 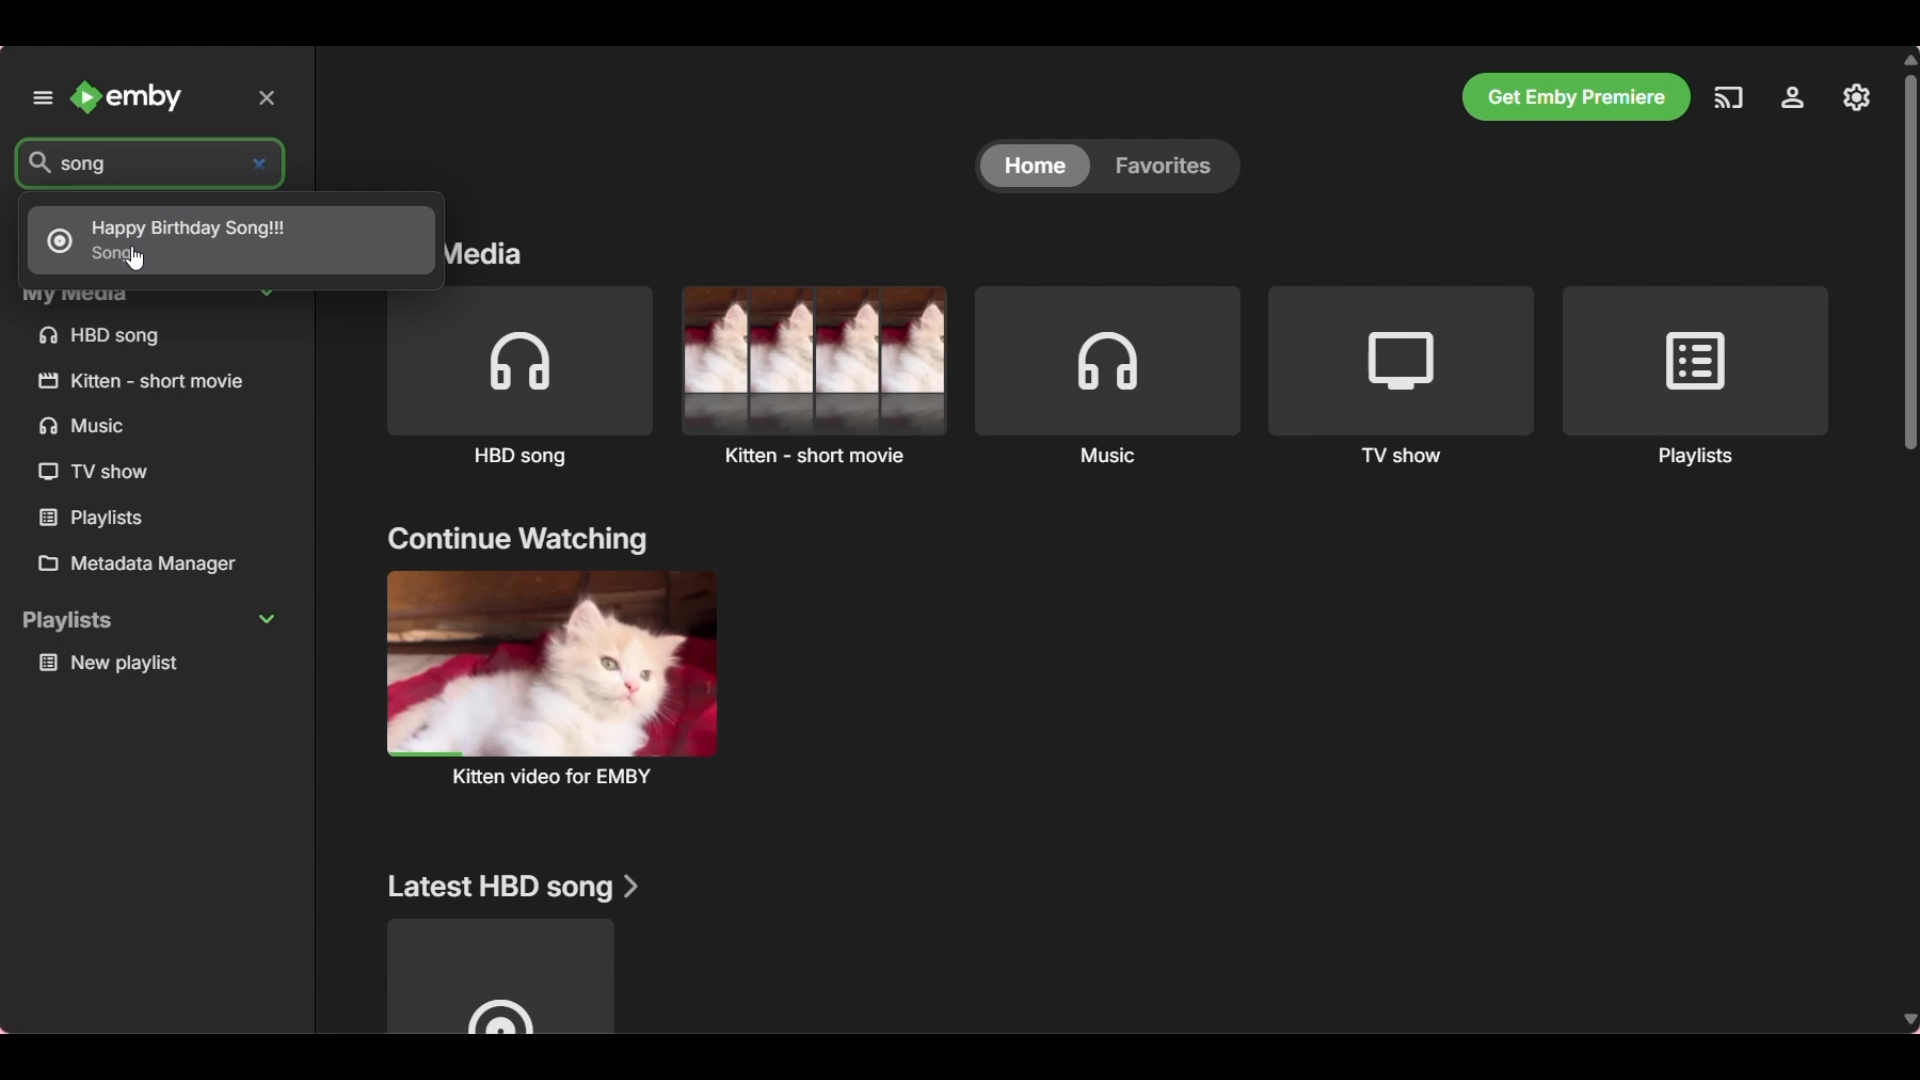 What do you see at coordinates (157, 295) in the screenshot?
I see `My media` at bounding box center [157, 295].